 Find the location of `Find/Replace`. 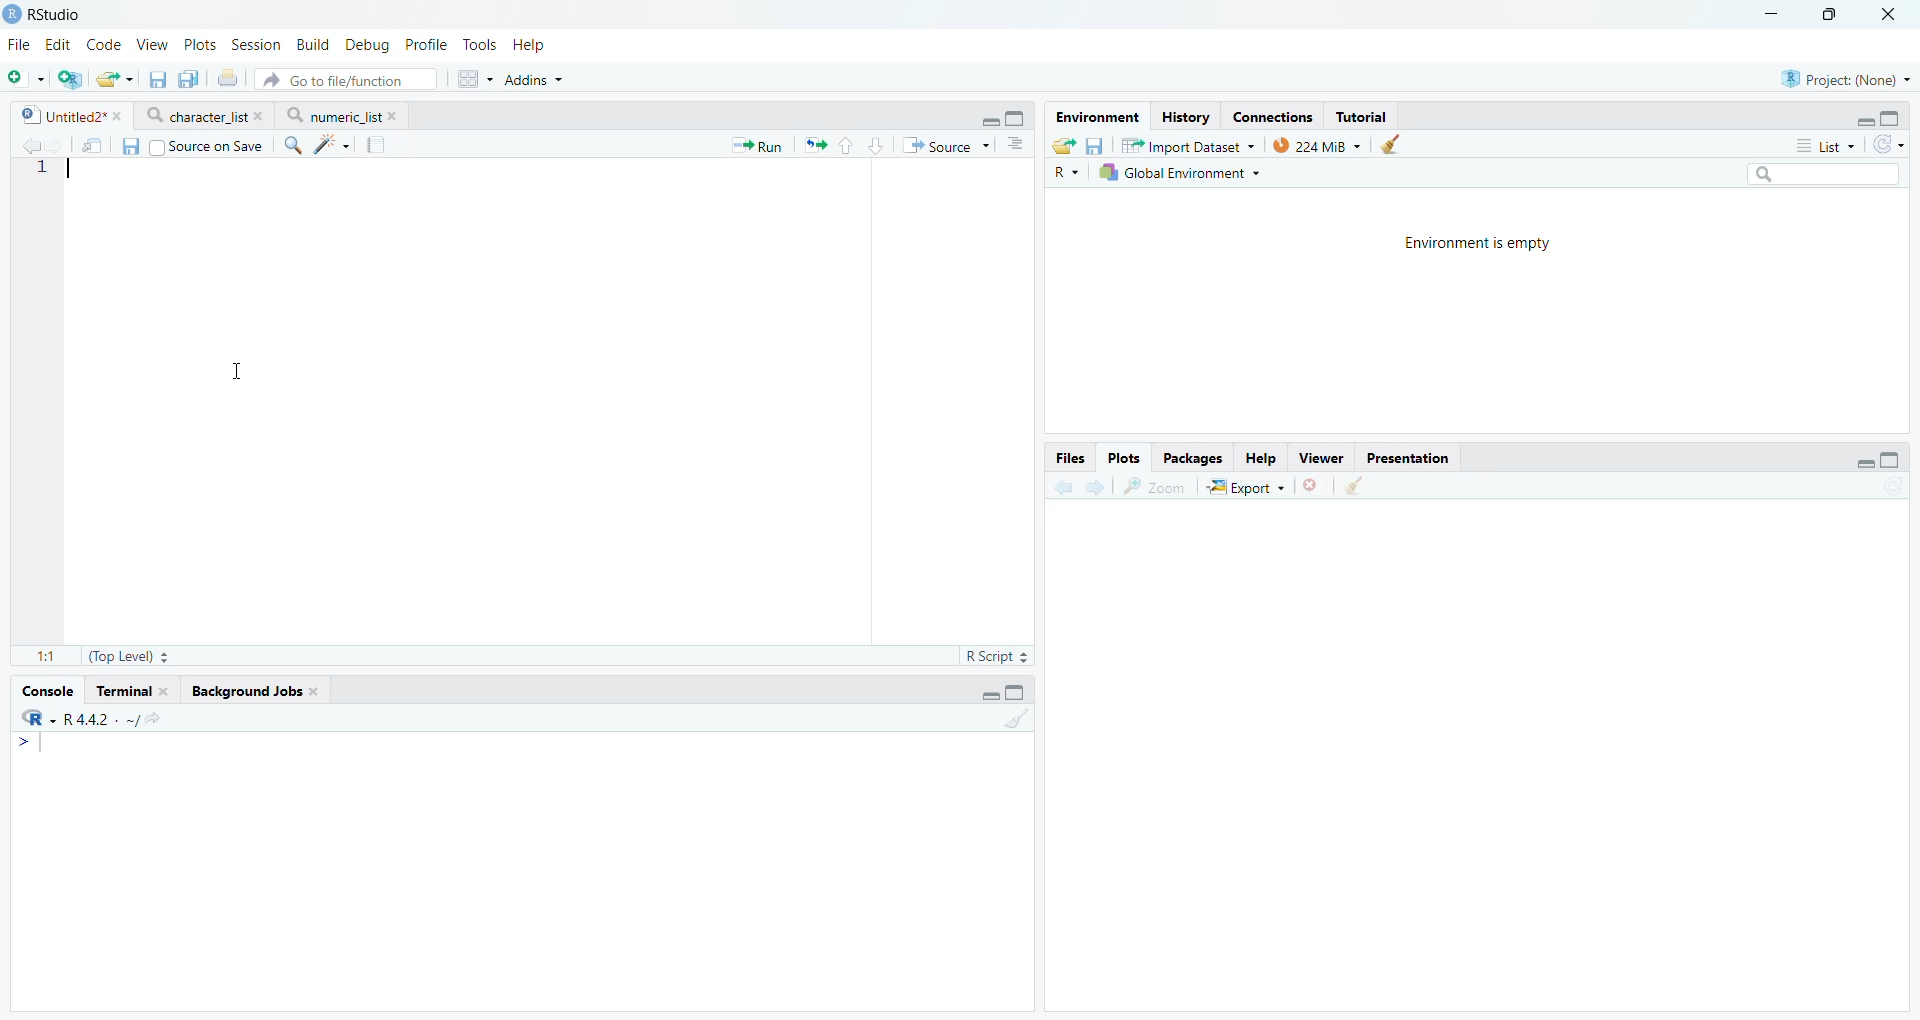

Find/Replace is located at coordinates (294, 146).